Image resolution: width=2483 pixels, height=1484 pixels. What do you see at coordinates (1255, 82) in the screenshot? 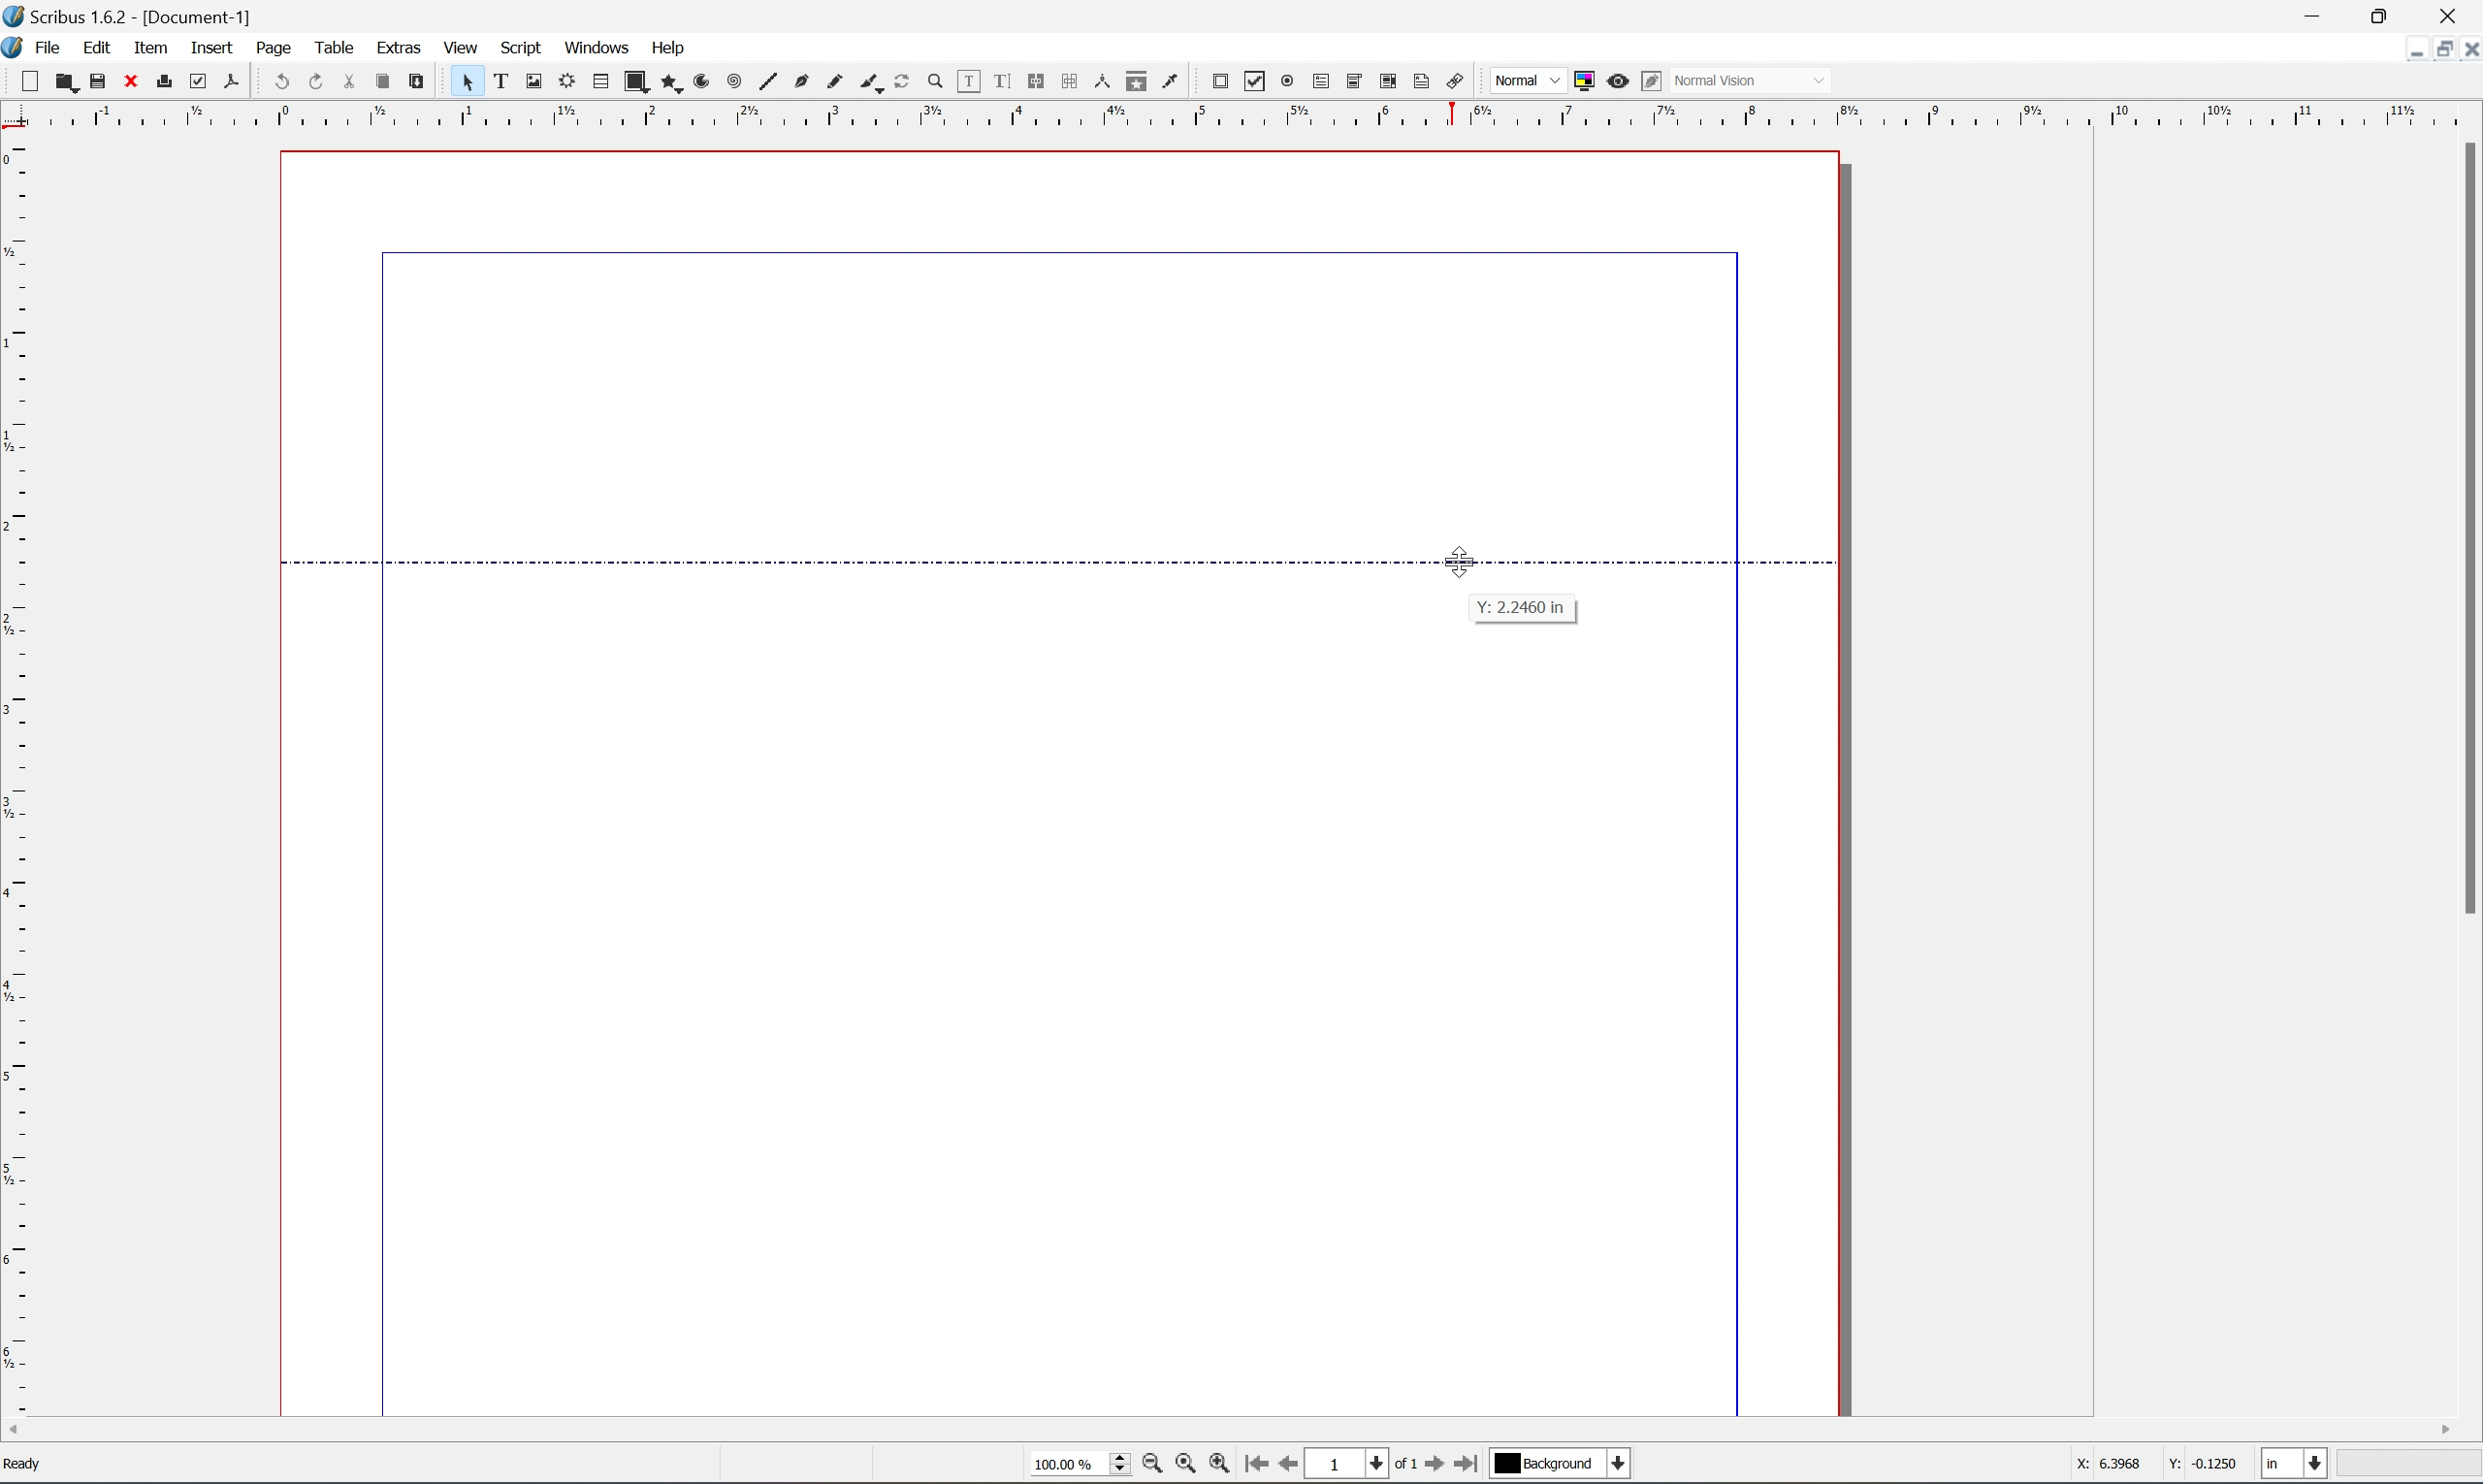
I see `pdf checkbox` at bounding box center [1255, 82].